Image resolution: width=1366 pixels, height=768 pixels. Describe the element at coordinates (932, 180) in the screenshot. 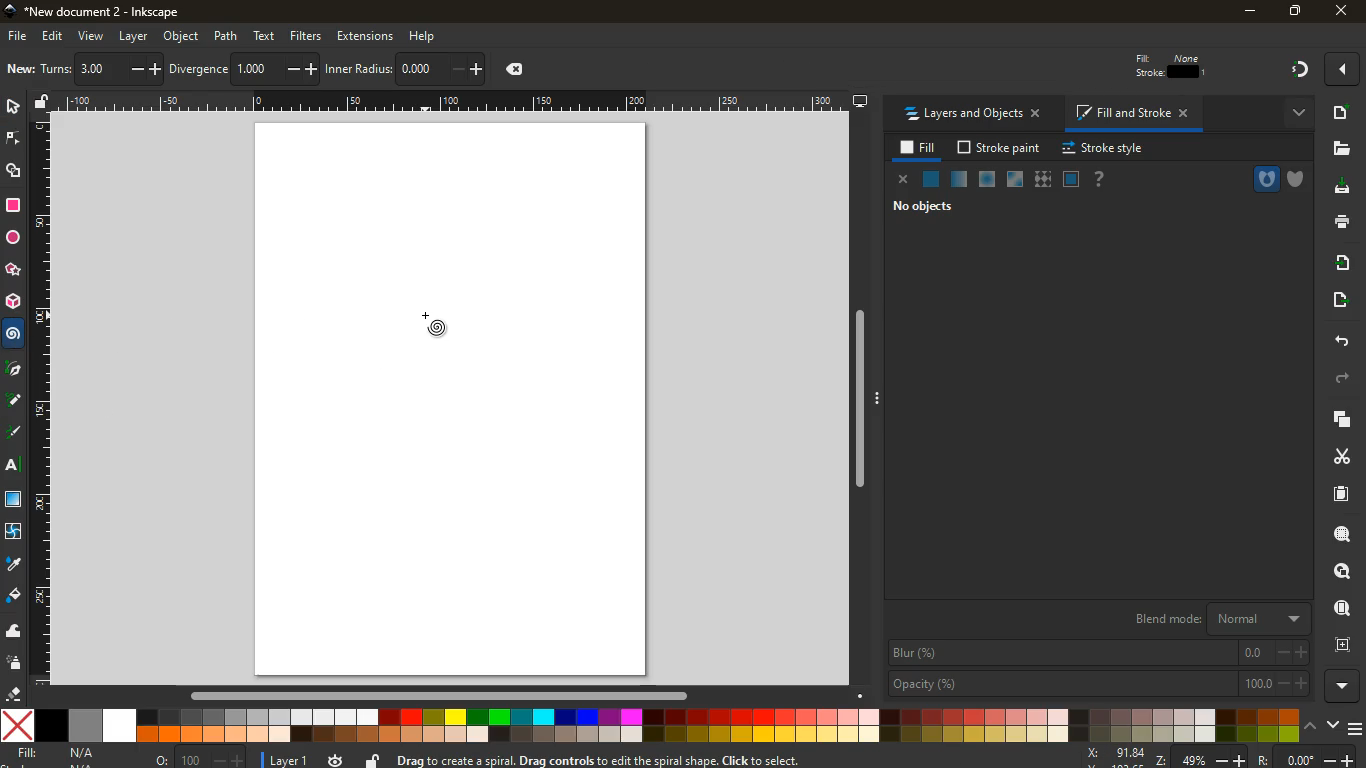

I see `normal` at that location.